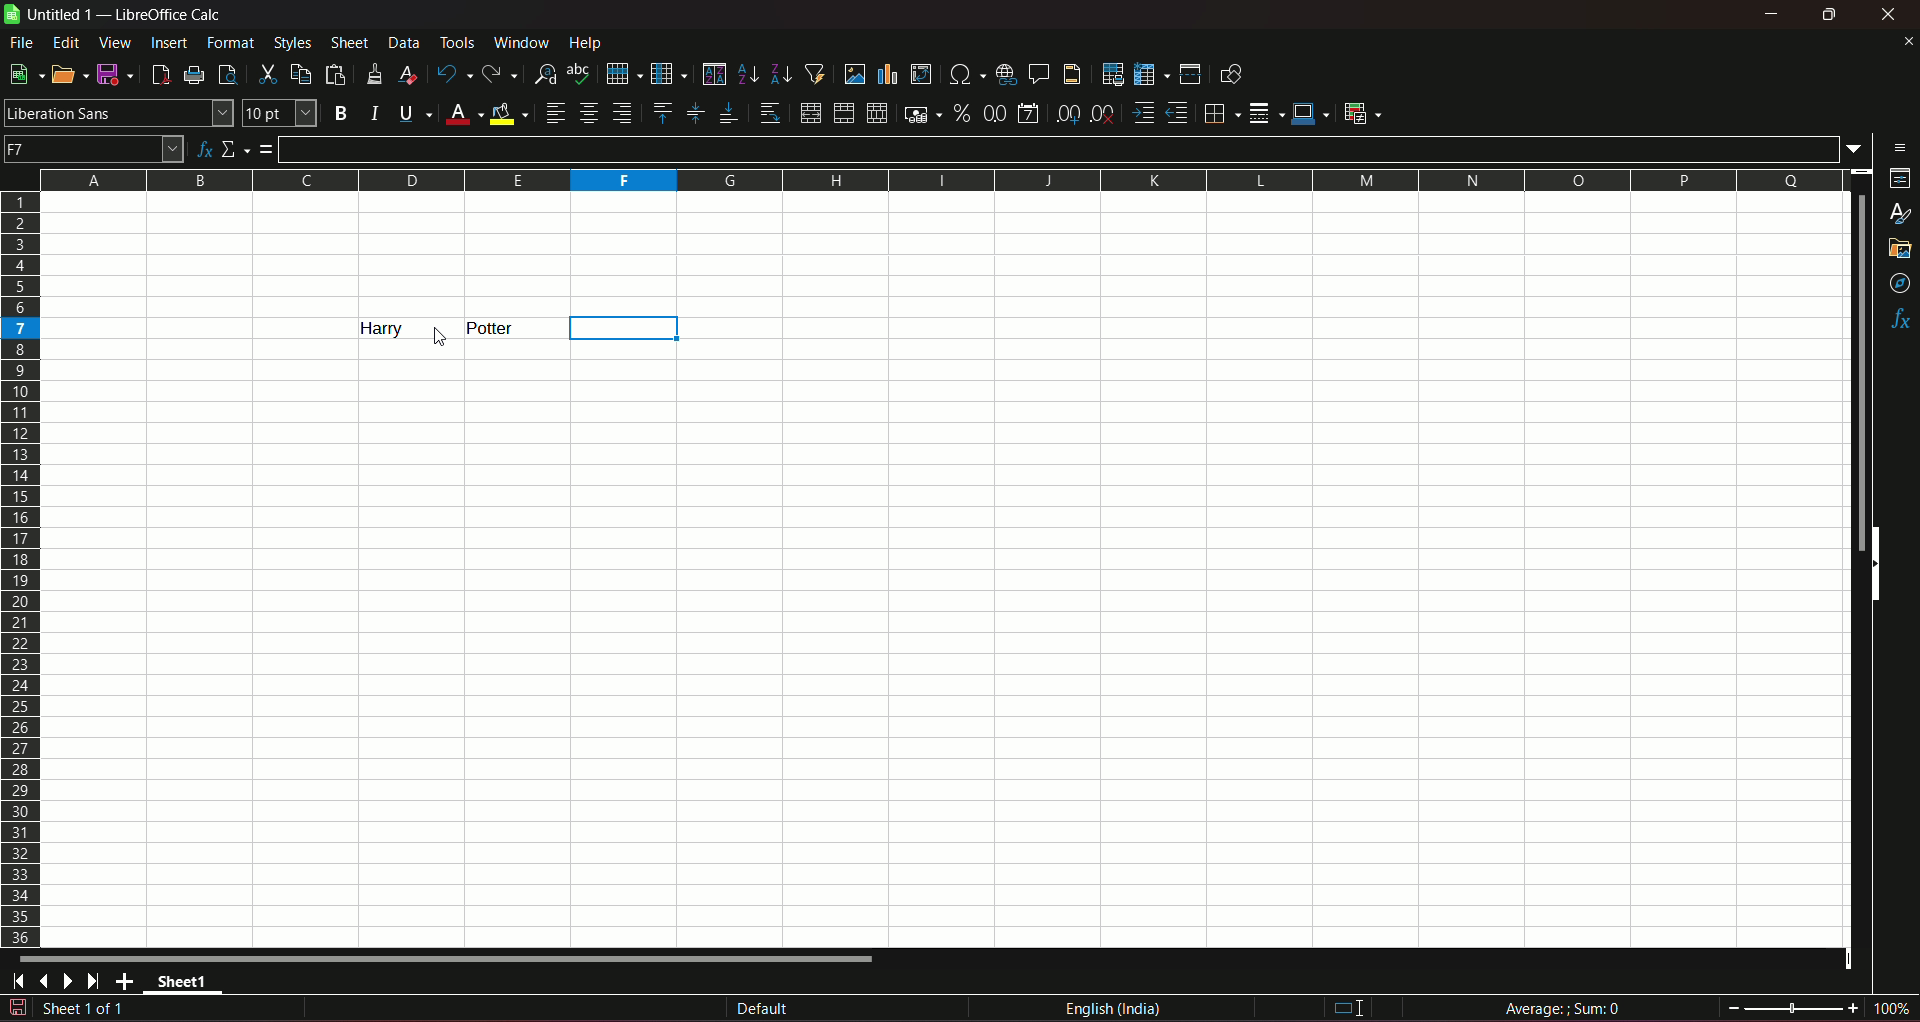 This screenshot has width=1920, height=1022. Describe the element at coordinates (769, 114) in the screenshot. I see `wrap text` at that location.